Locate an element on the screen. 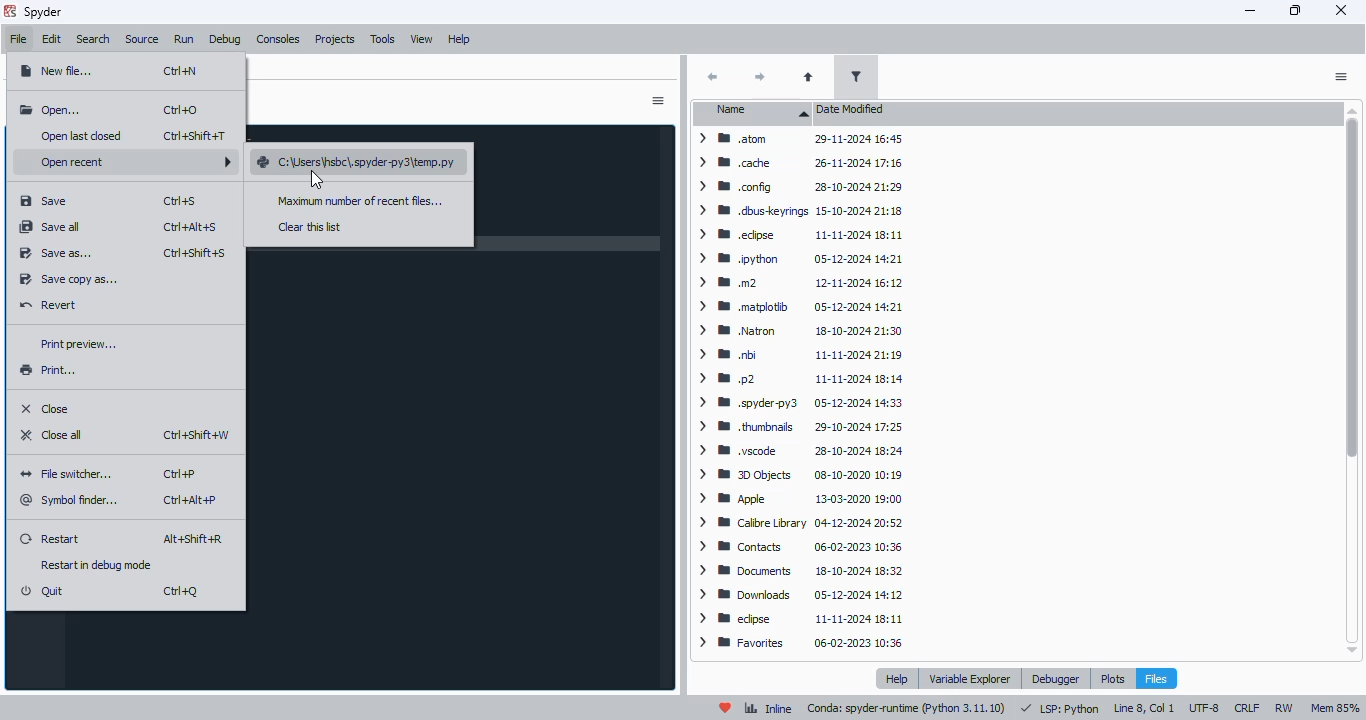 The image size is (1366, 720). clear this list is located at coordinates (310, 227).